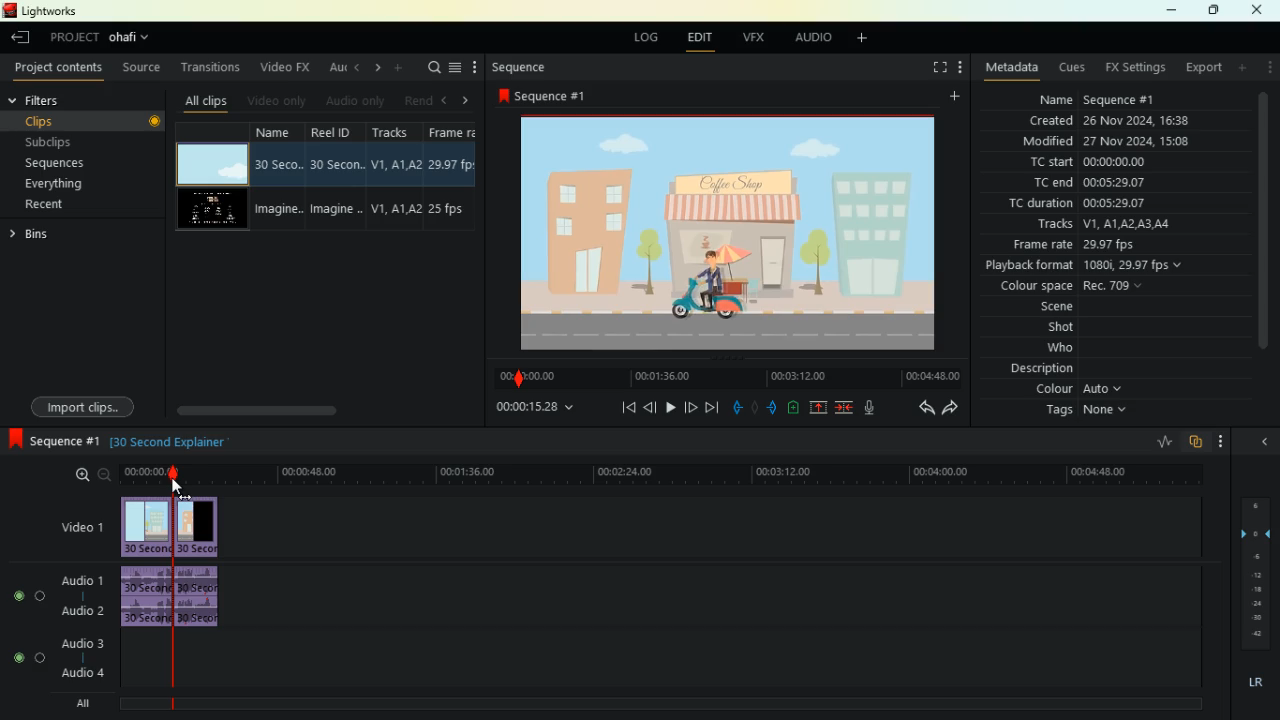 The width and height of the screenshot is (1280, 720). Describe the element at coordinates (468, 102) in the screenshot. I see `right` at that location.